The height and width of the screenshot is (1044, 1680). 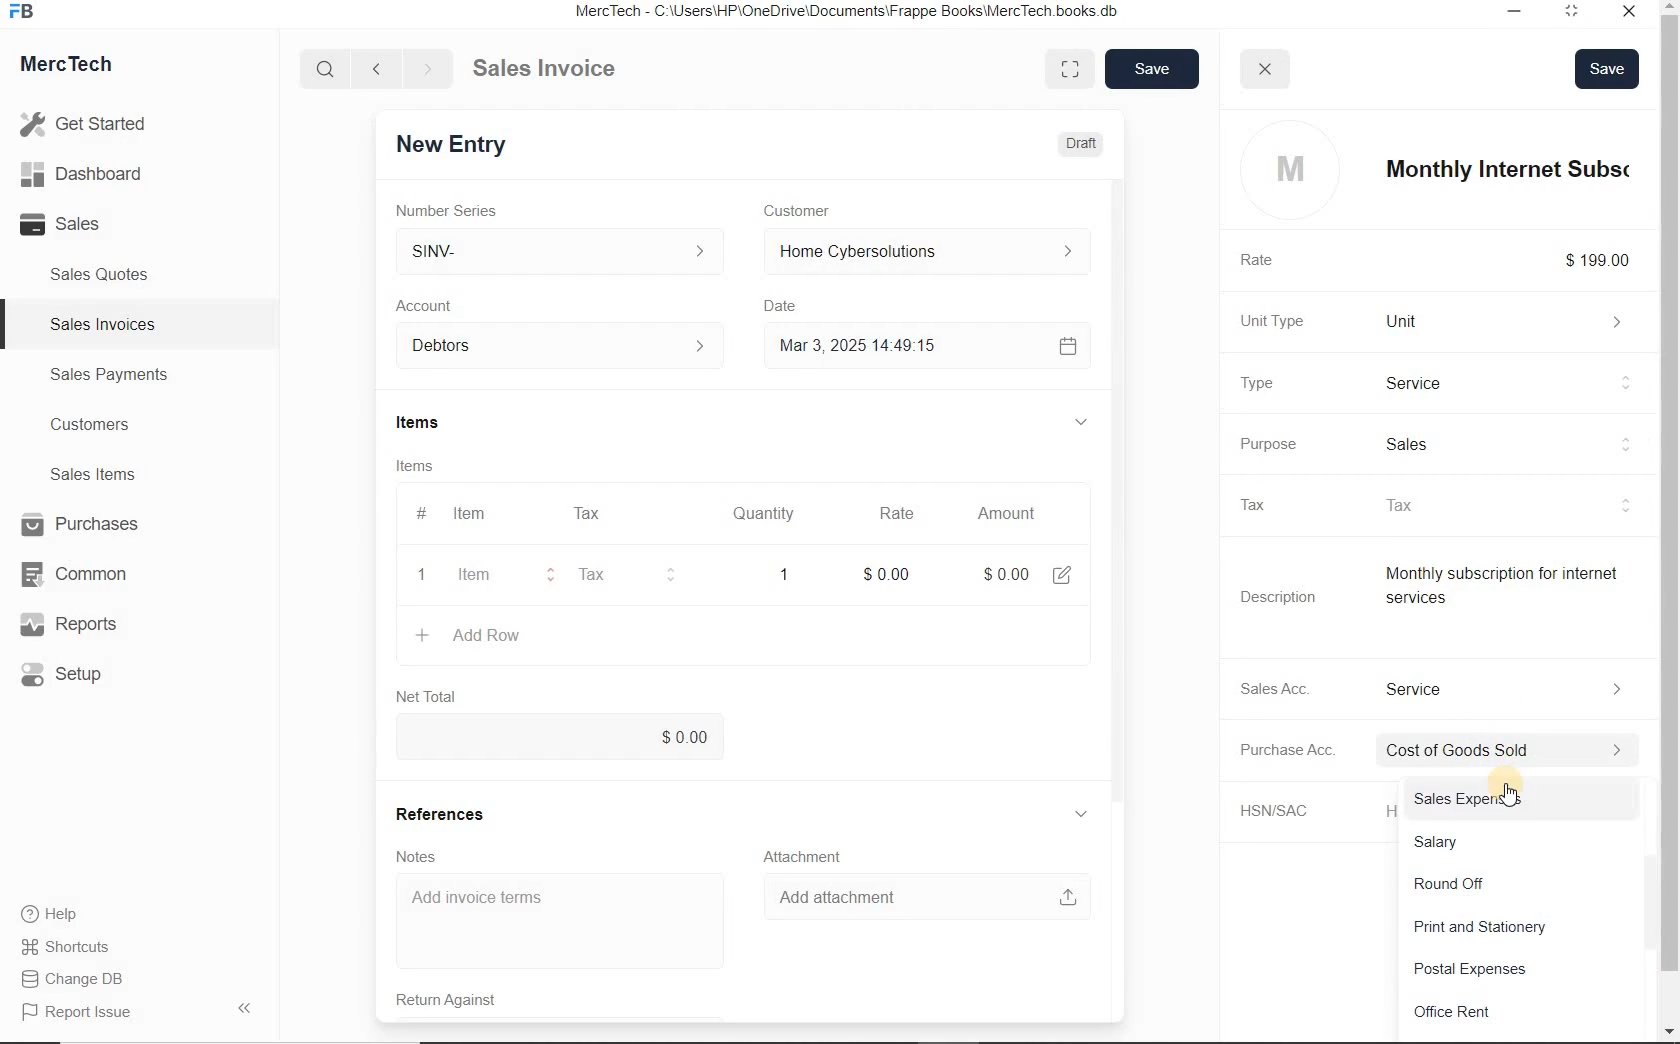 I want to click on Toggle between form and full width, so click(x=1070, y=67).